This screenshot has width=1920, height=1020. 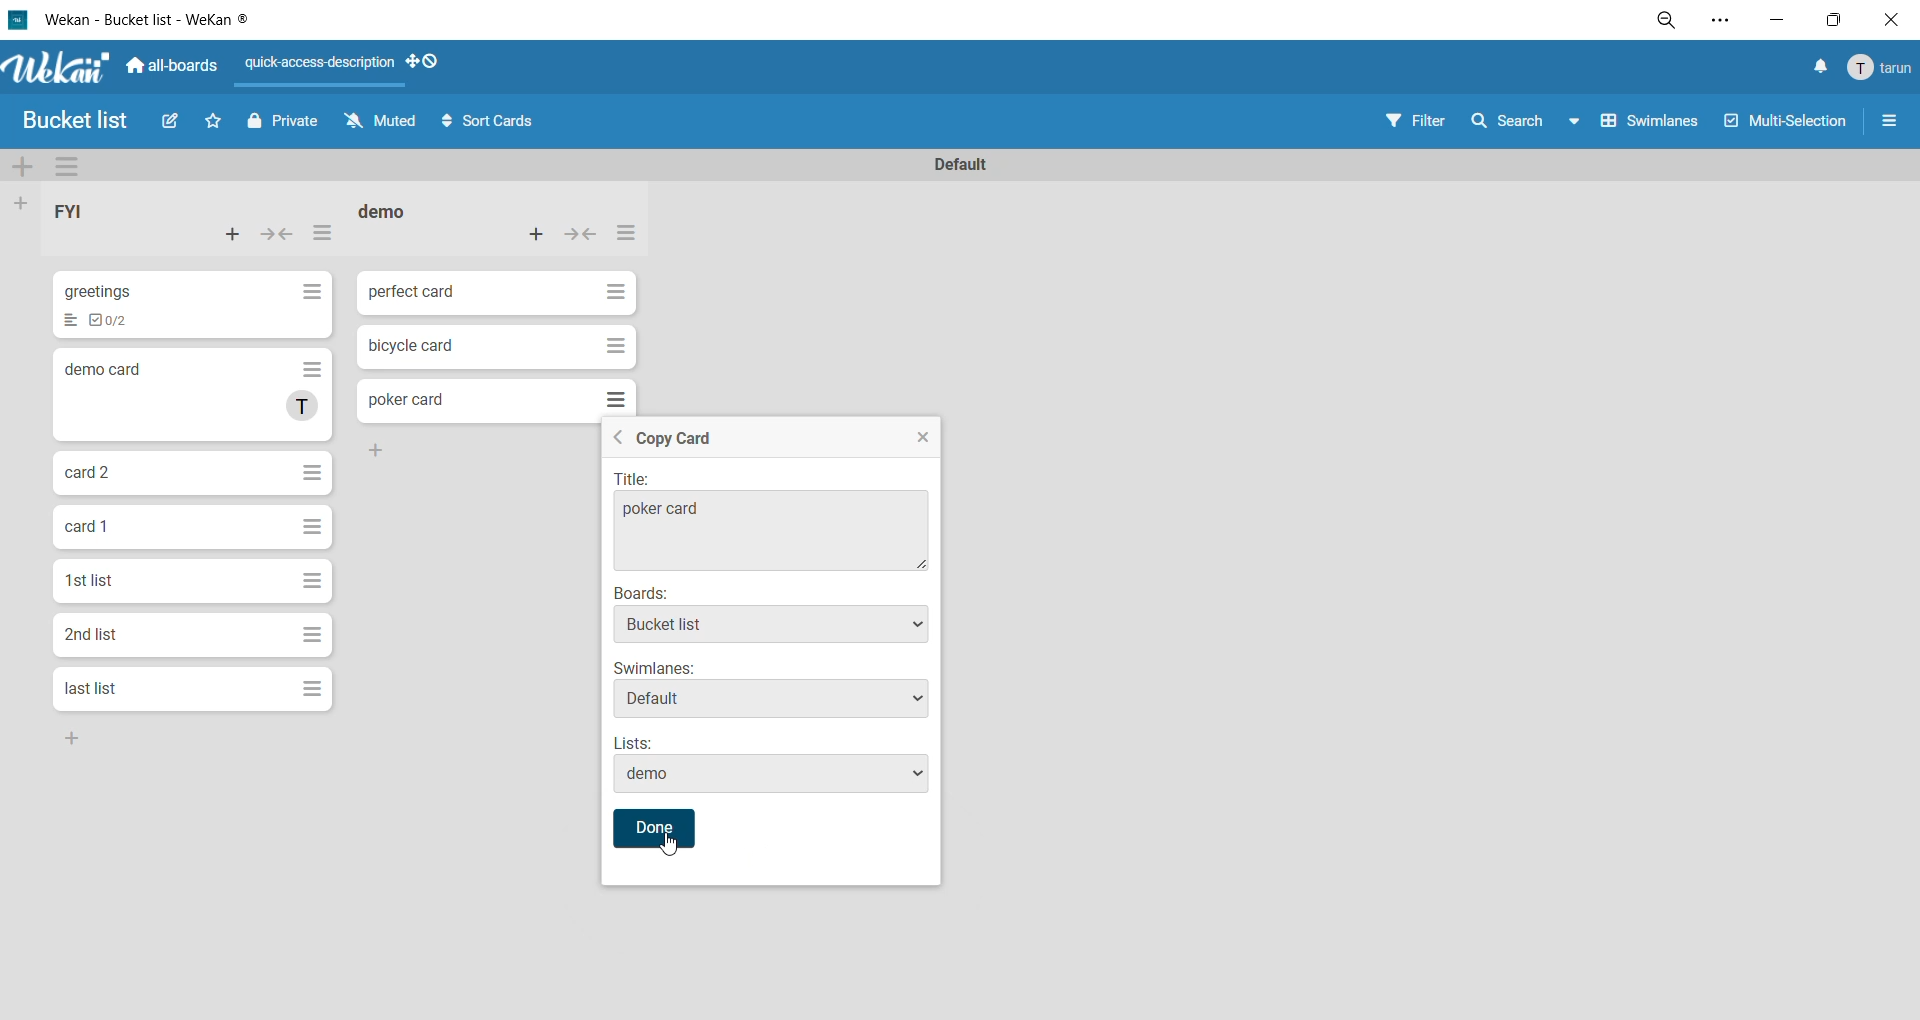 I want to click on Wekan, so click(x=53, y=65).